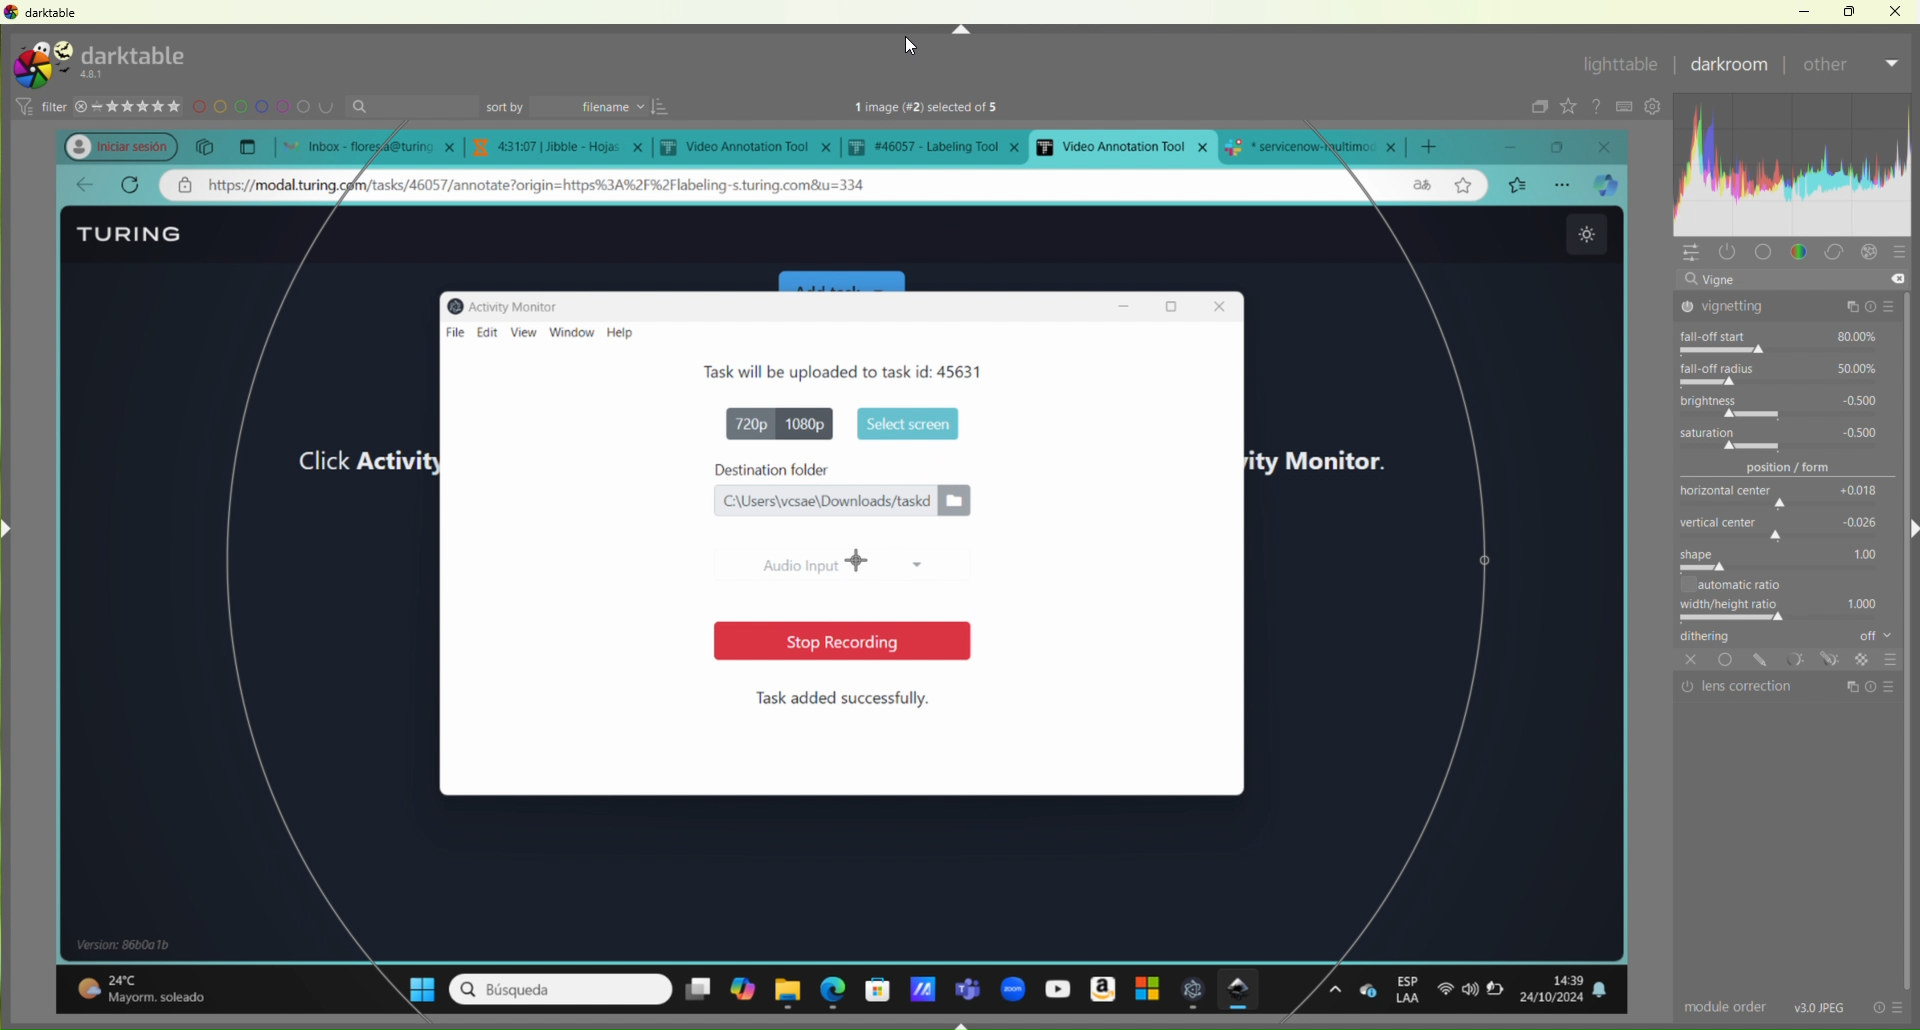  What do you see at coordinates (1612, 991) in the screenshot?
I see `notifications` at bounding box center [1612, 991].